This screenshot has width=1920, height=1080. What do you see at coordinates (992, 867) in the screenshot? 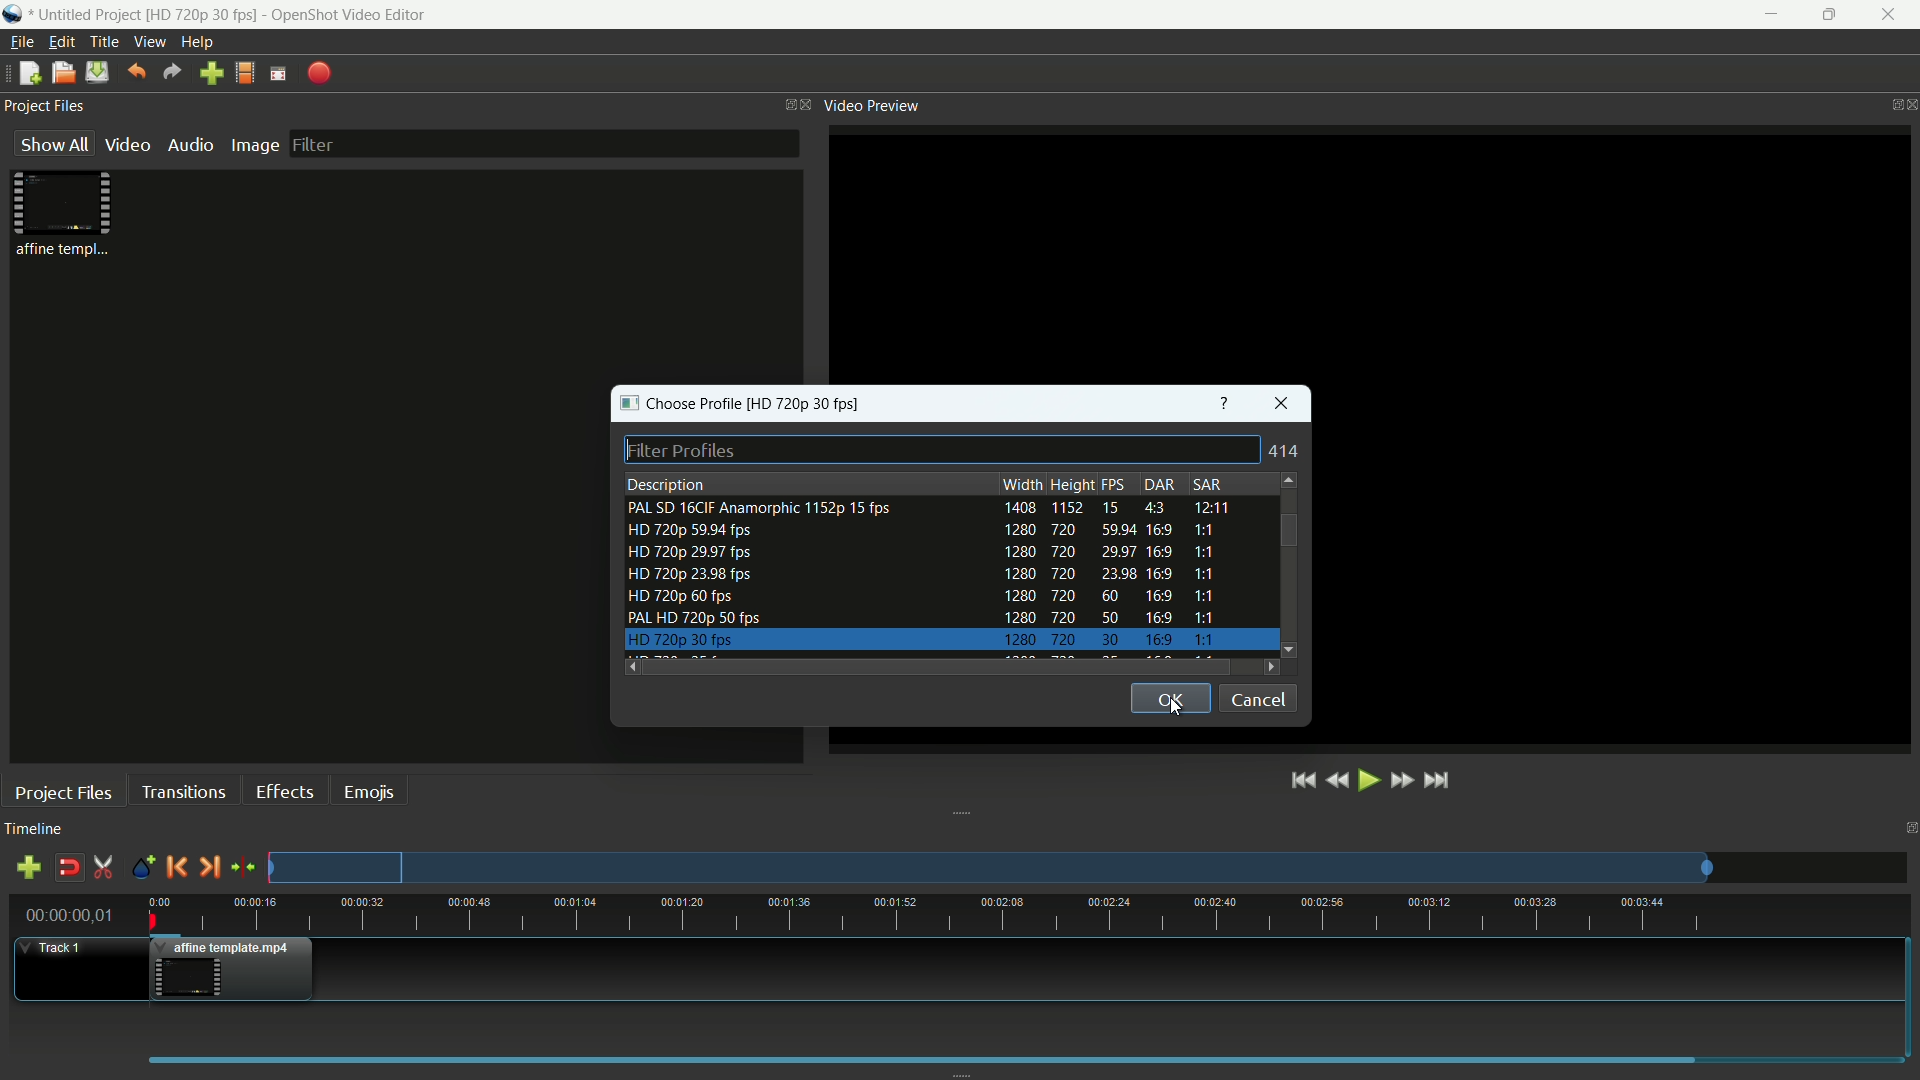
I see `track preview` at bounding box center [992, 867].